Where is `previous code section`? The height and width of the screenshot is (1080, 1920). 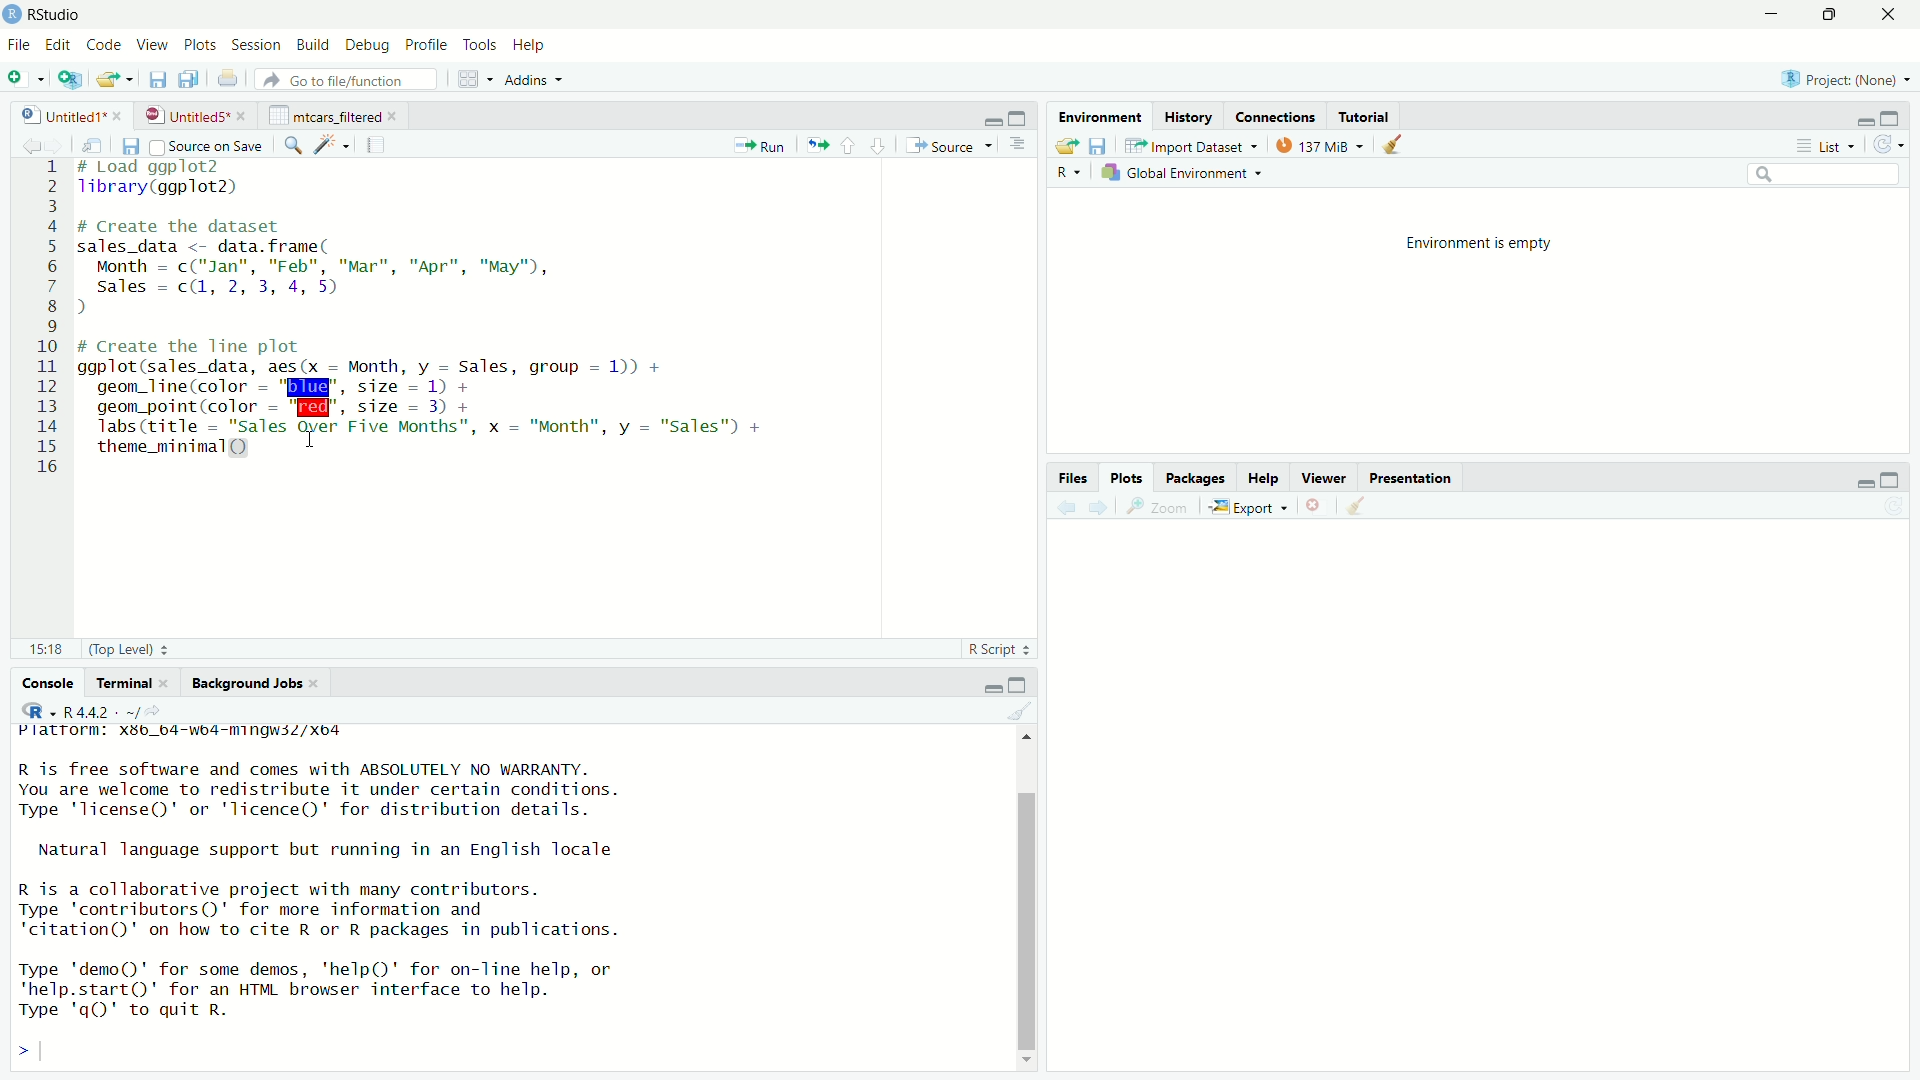
previous code section is located at coordinates (848, 145).